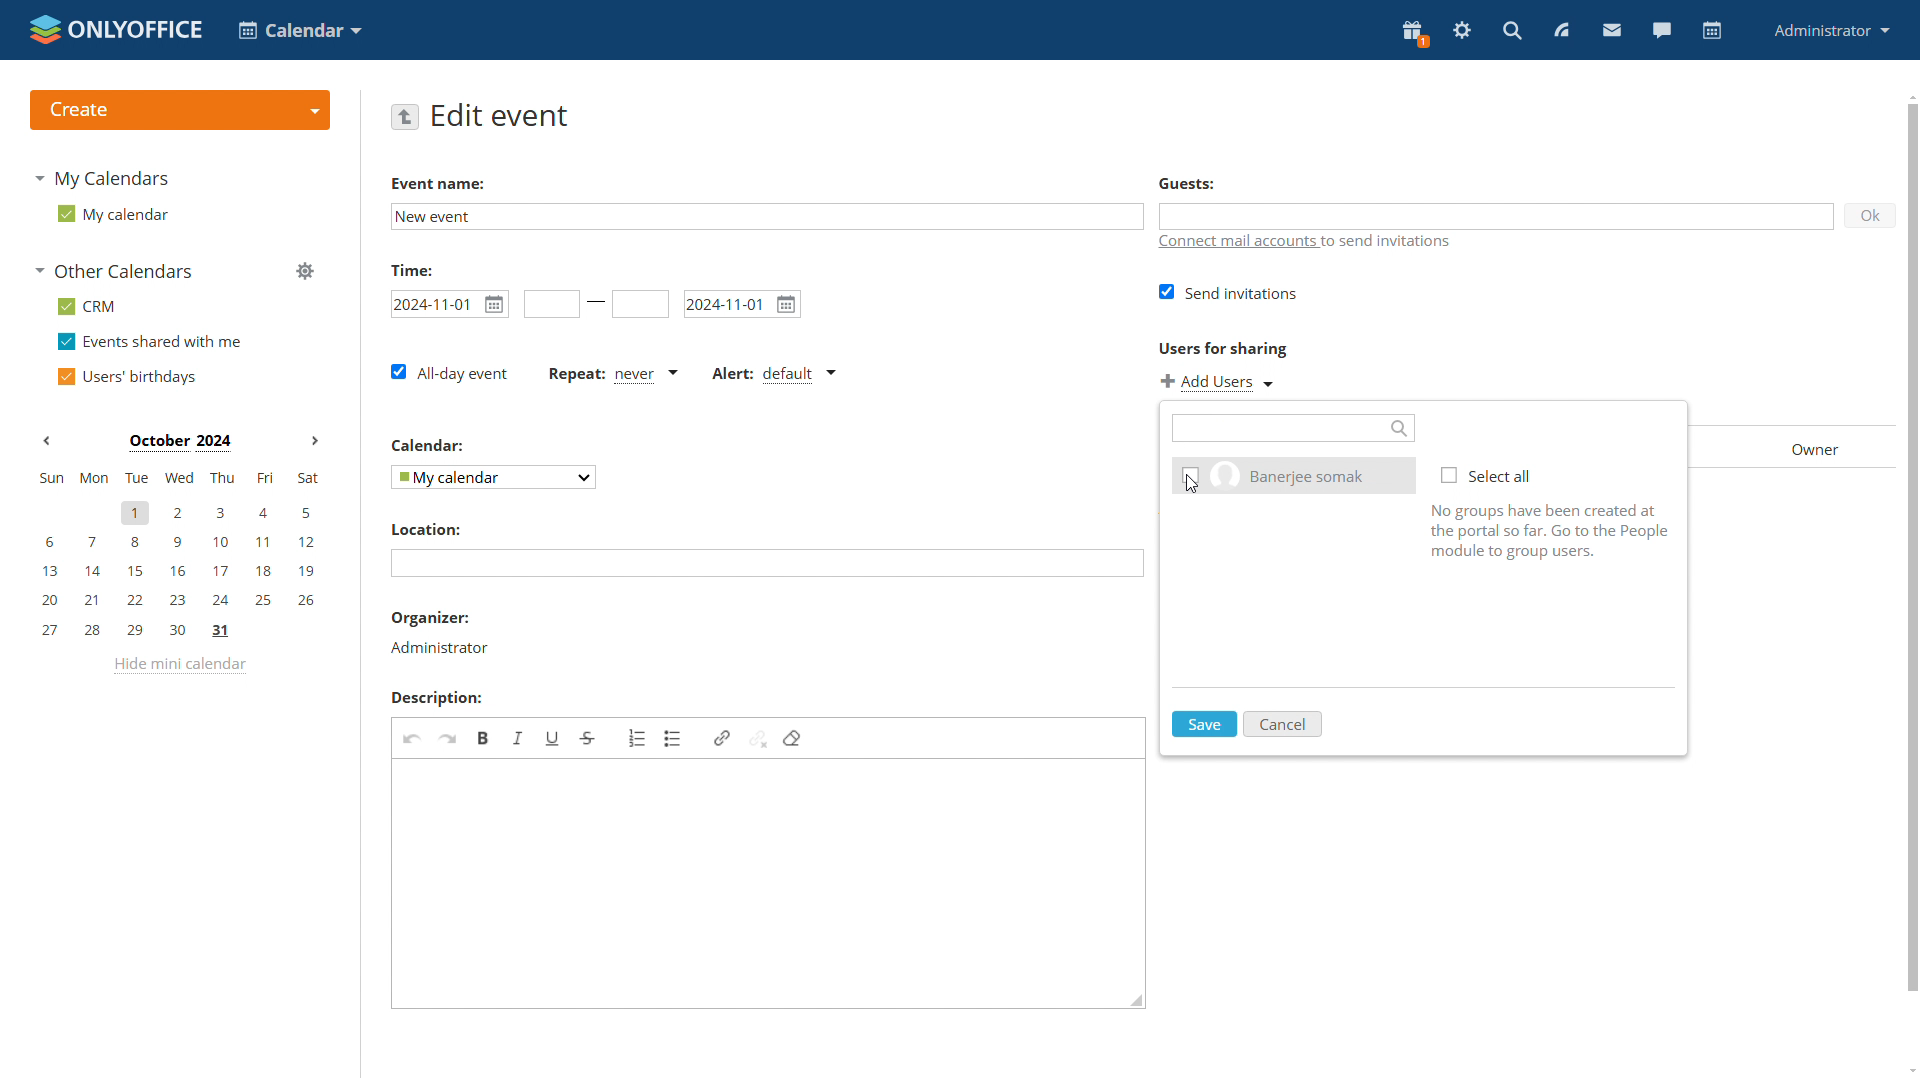 The width and height of the screenshot is (1920, 1080). I want to click on logo, so click(116, 28).